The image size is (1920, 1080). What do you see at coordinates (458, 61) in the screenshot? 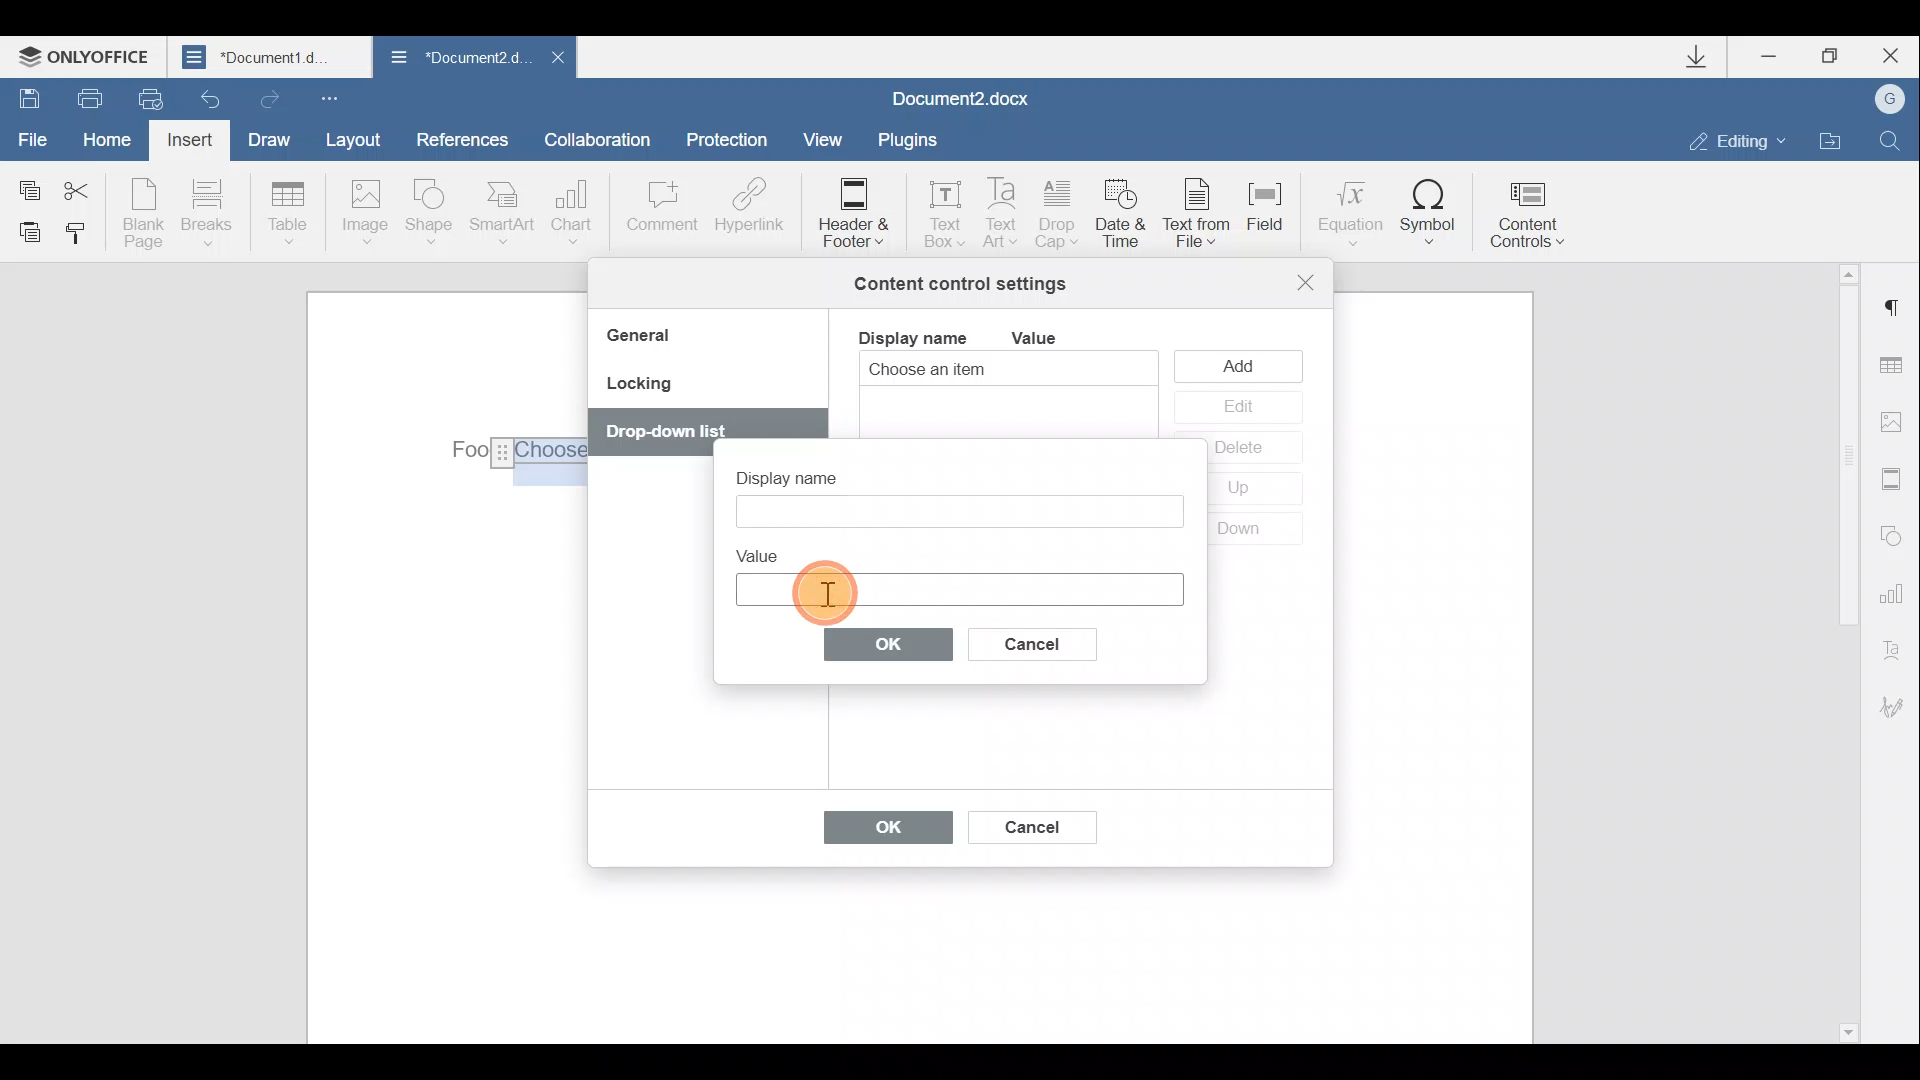
I see `Document2 d..` at bounding box center [458, 61].